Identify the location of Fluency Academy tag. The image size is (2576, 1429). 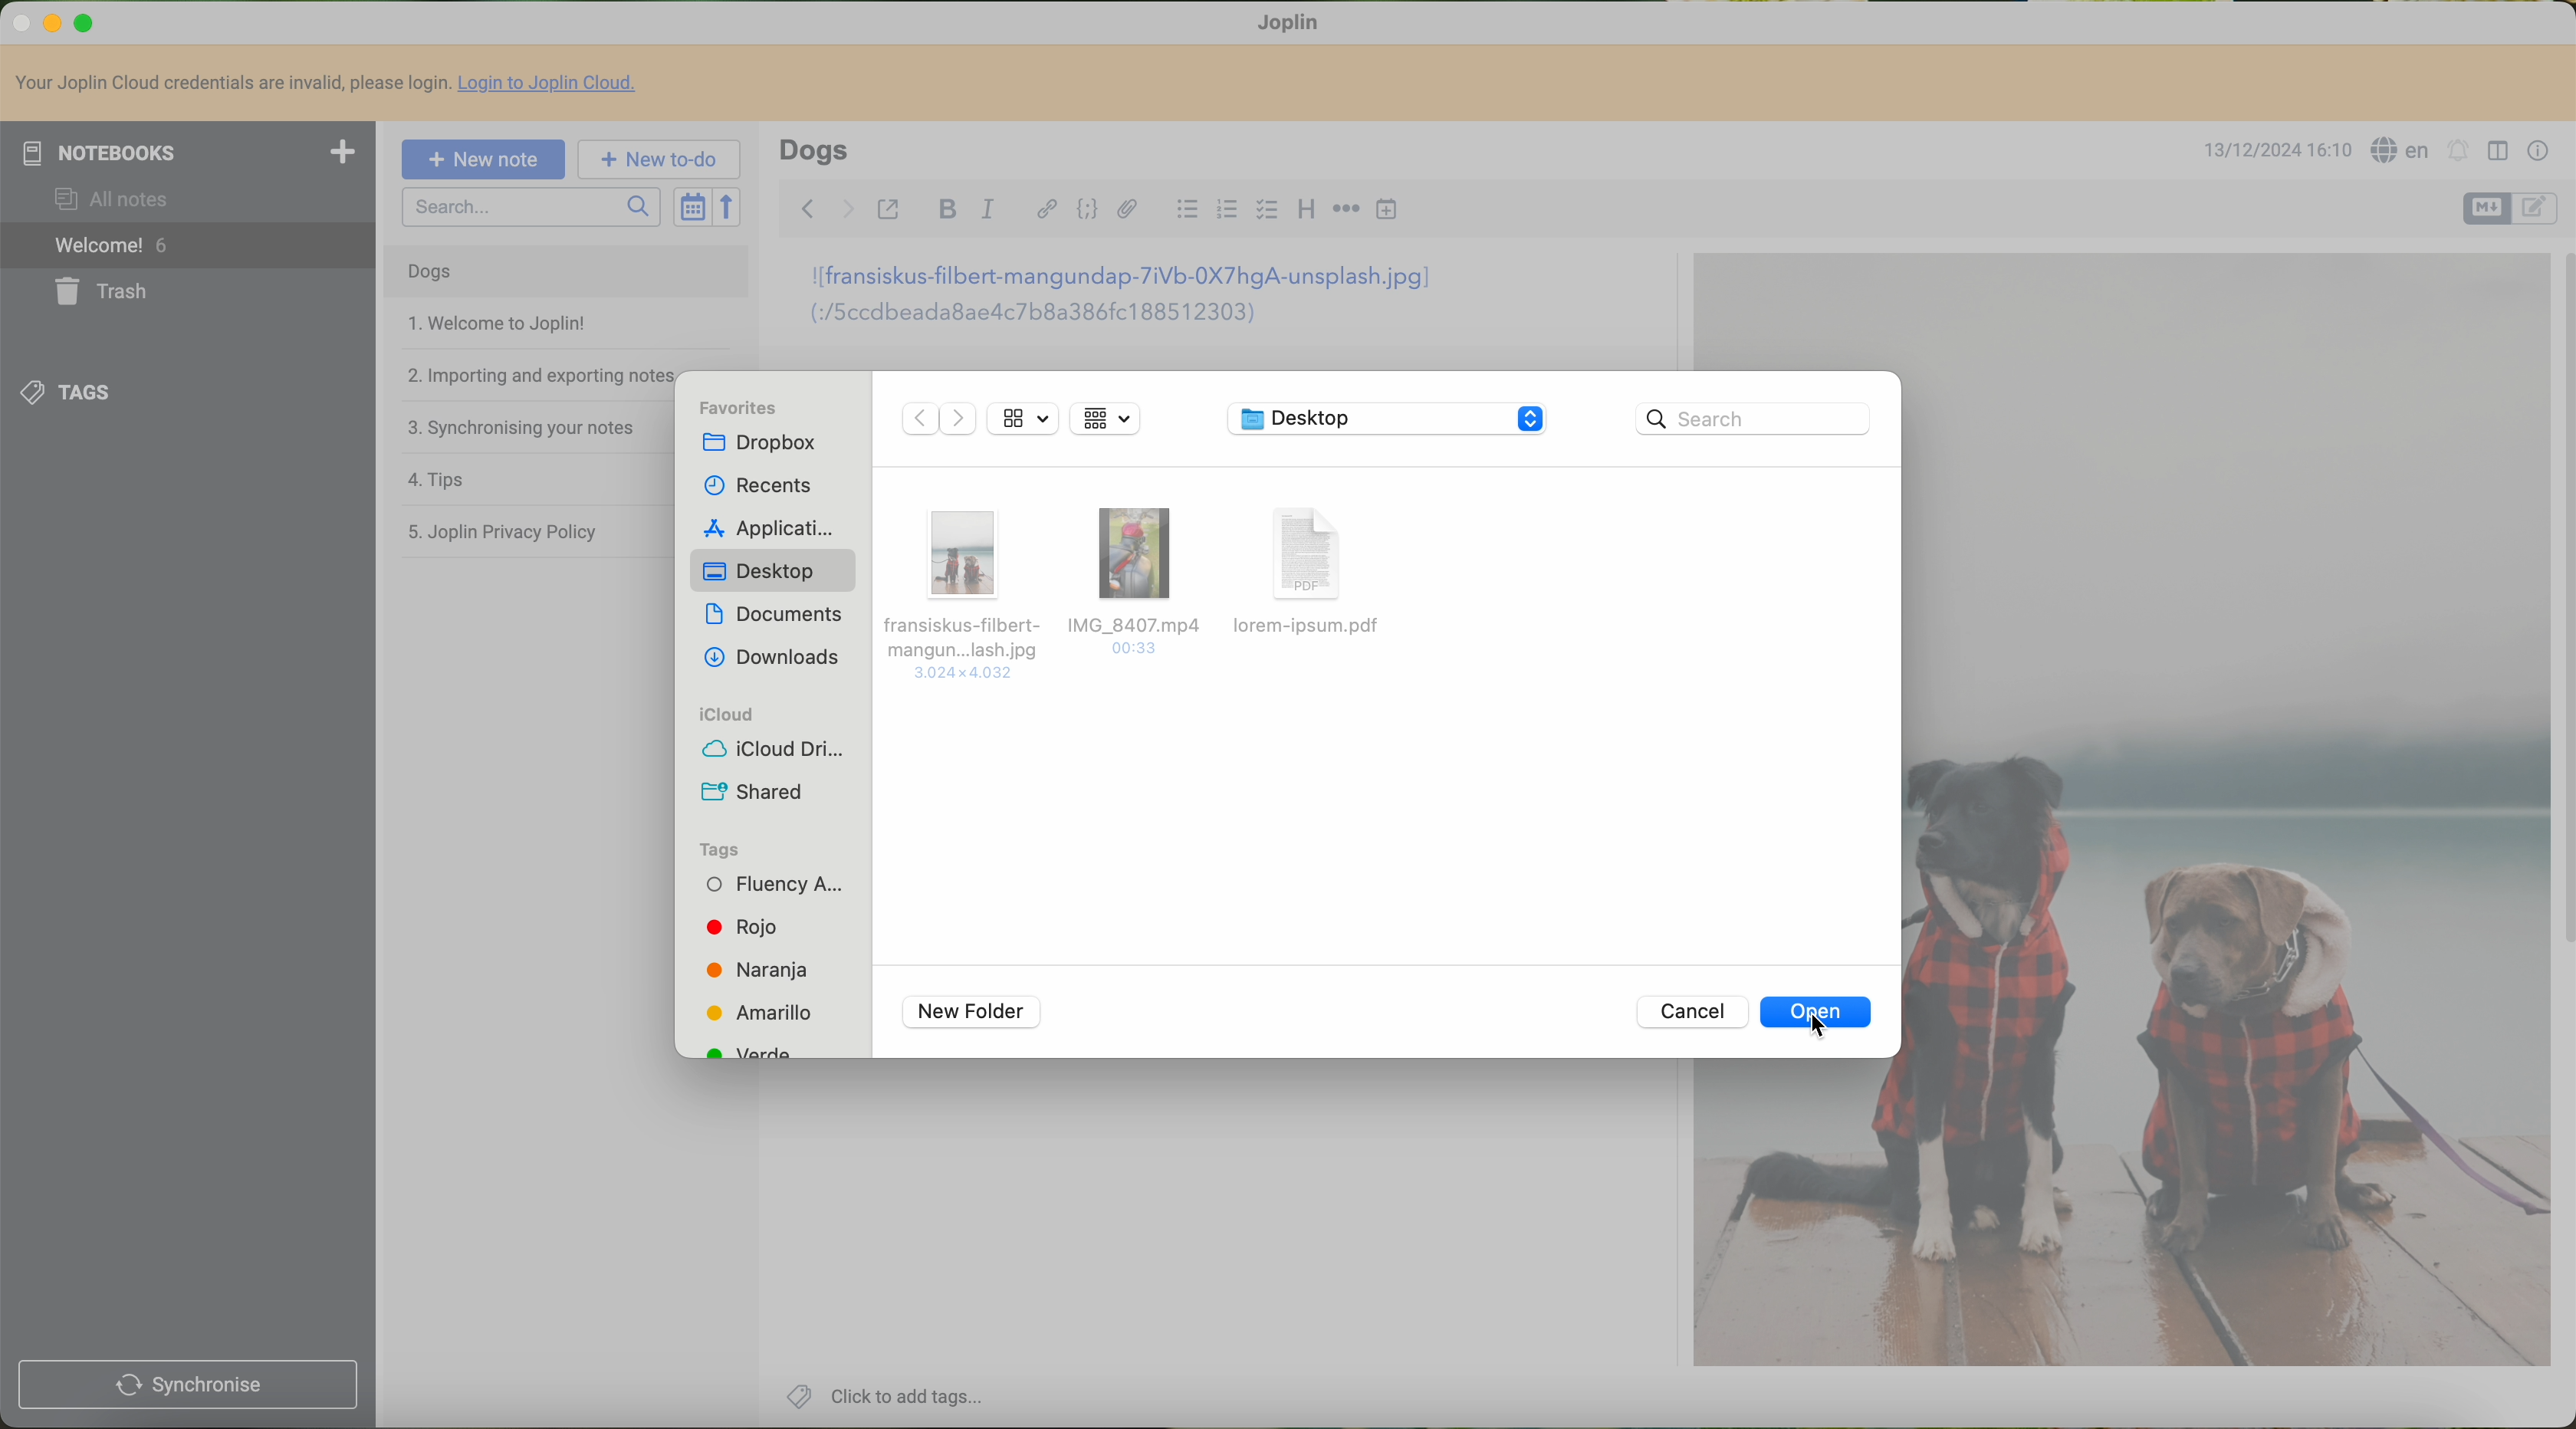
(776, 889).